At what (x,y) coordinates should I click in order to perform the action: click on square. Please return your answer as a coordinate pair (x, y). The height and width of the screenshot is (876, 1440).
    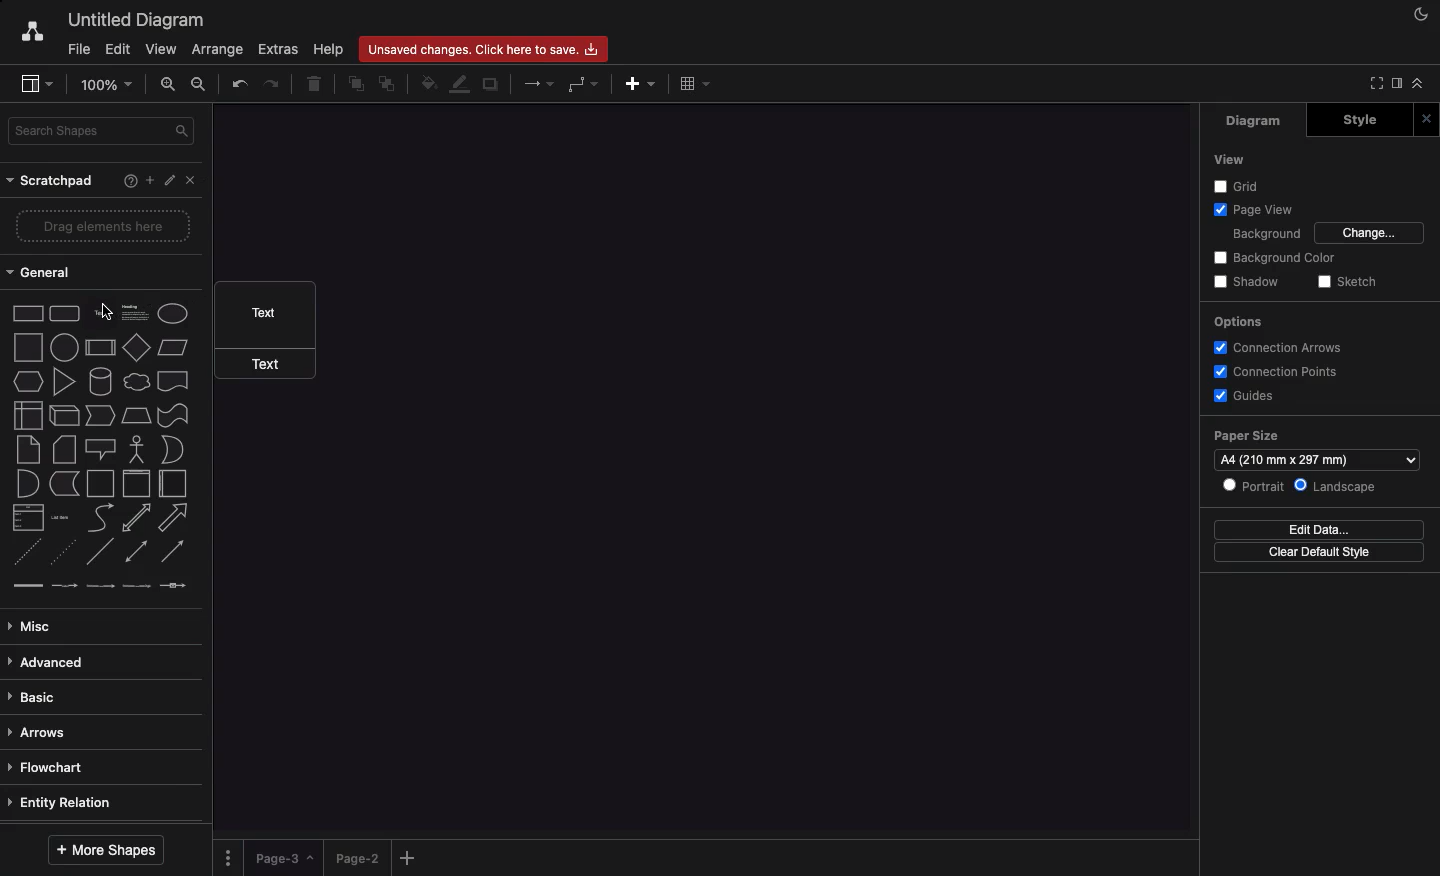
    Looking at the image, I should click on (28, 347).